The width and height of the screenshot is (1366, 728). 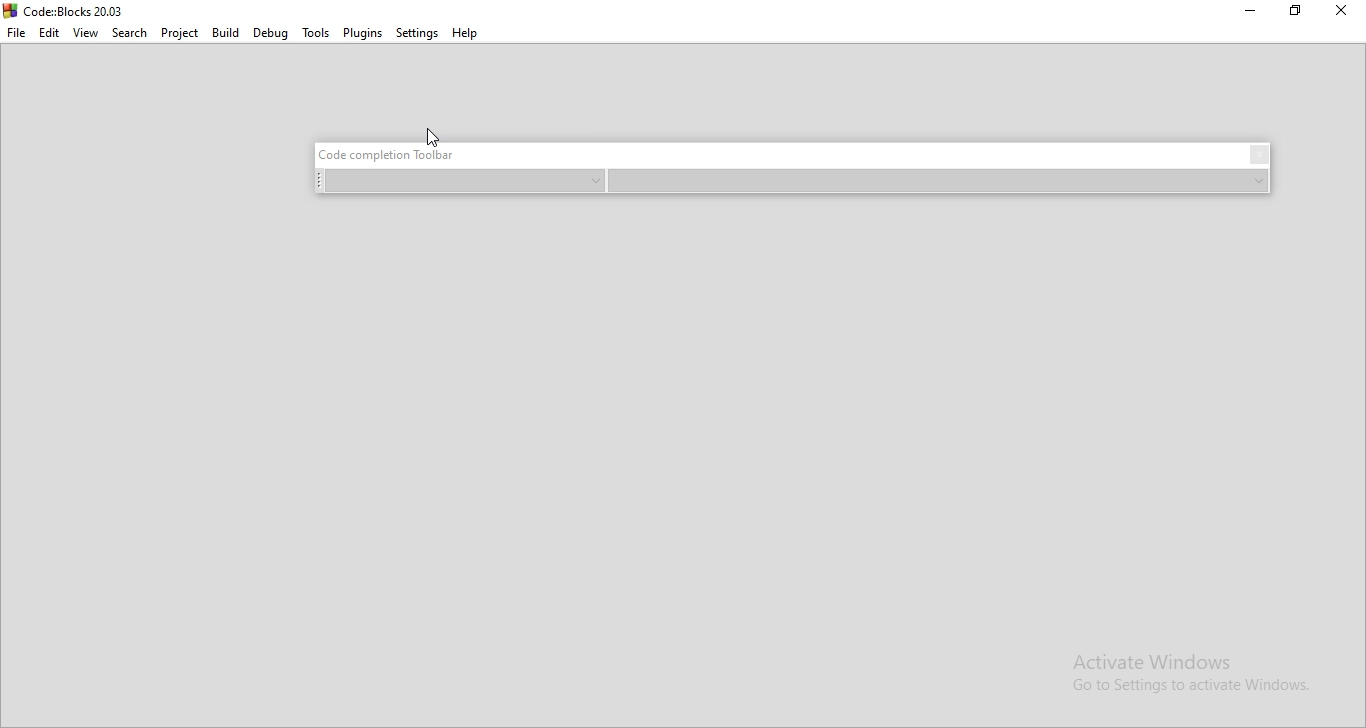 What do you see at coordinates (1254, 14) in the screenshot?
I see `Minimise` at bounding box center [1254, 14].